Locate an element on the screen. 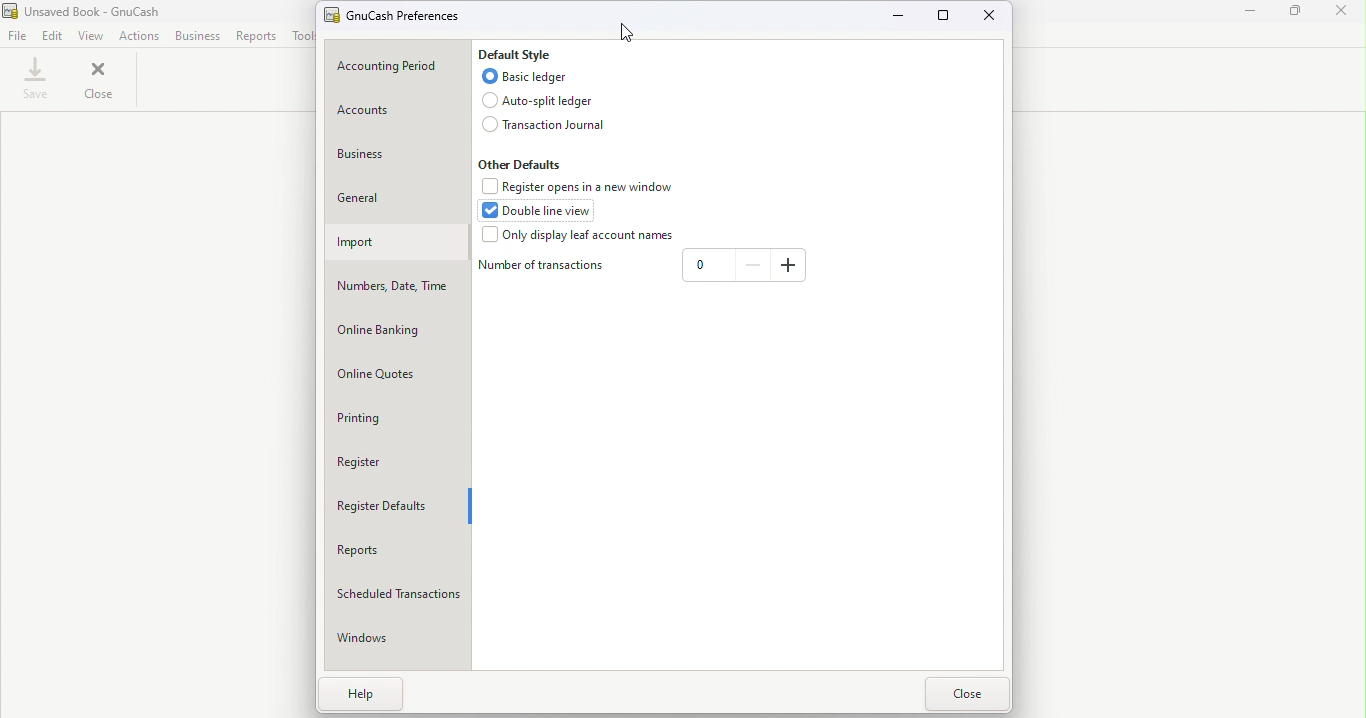 The height and width of the screenshot is (718, 1366). Windows is located at coordinates (390, 638).